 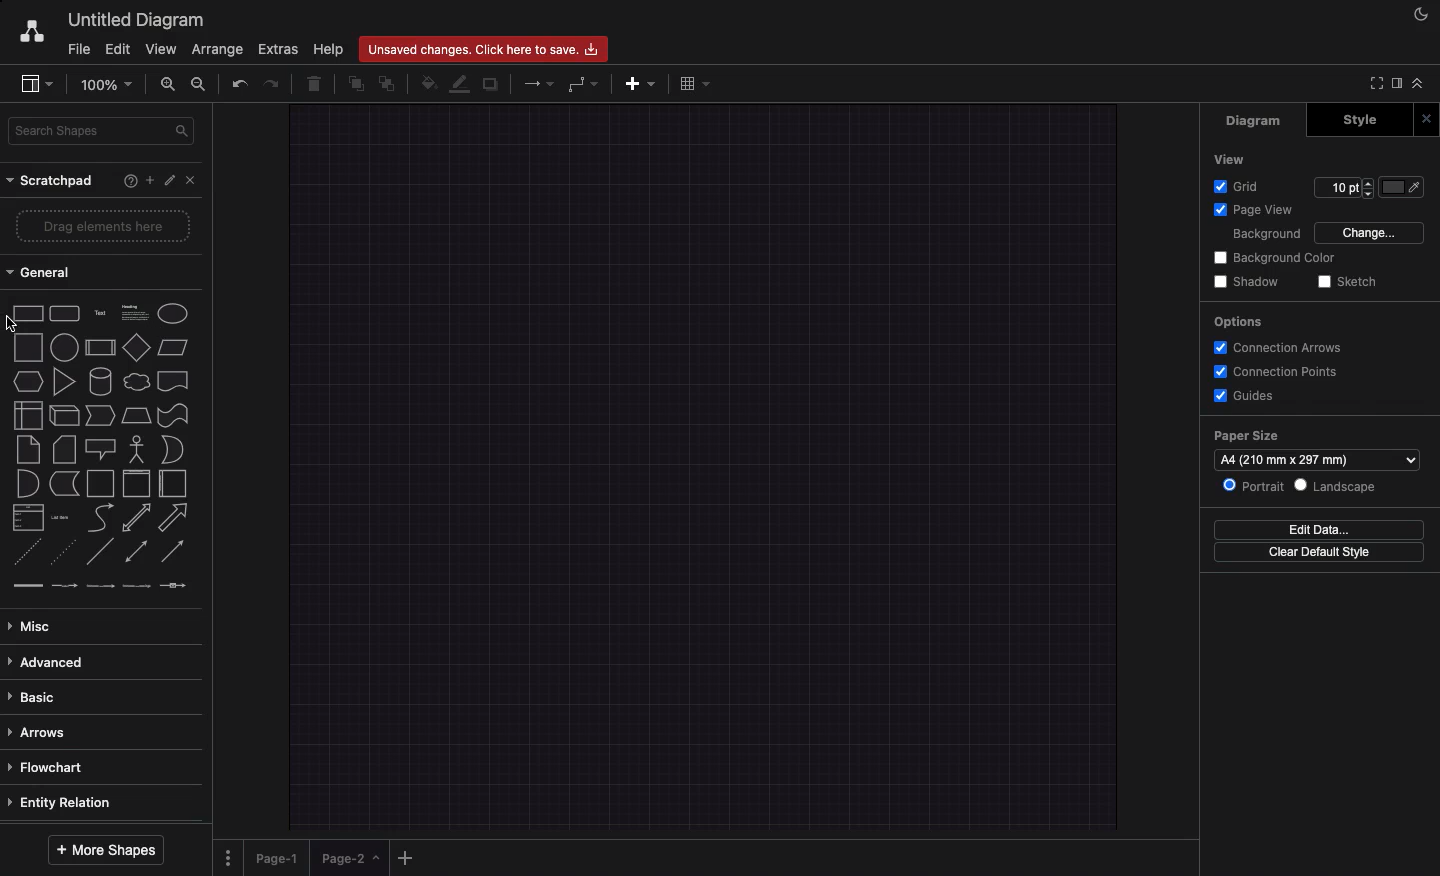 What do you see at coordinates (63, 382) in the screenshot?
I see `triangle` at bounding box center [63, 382].